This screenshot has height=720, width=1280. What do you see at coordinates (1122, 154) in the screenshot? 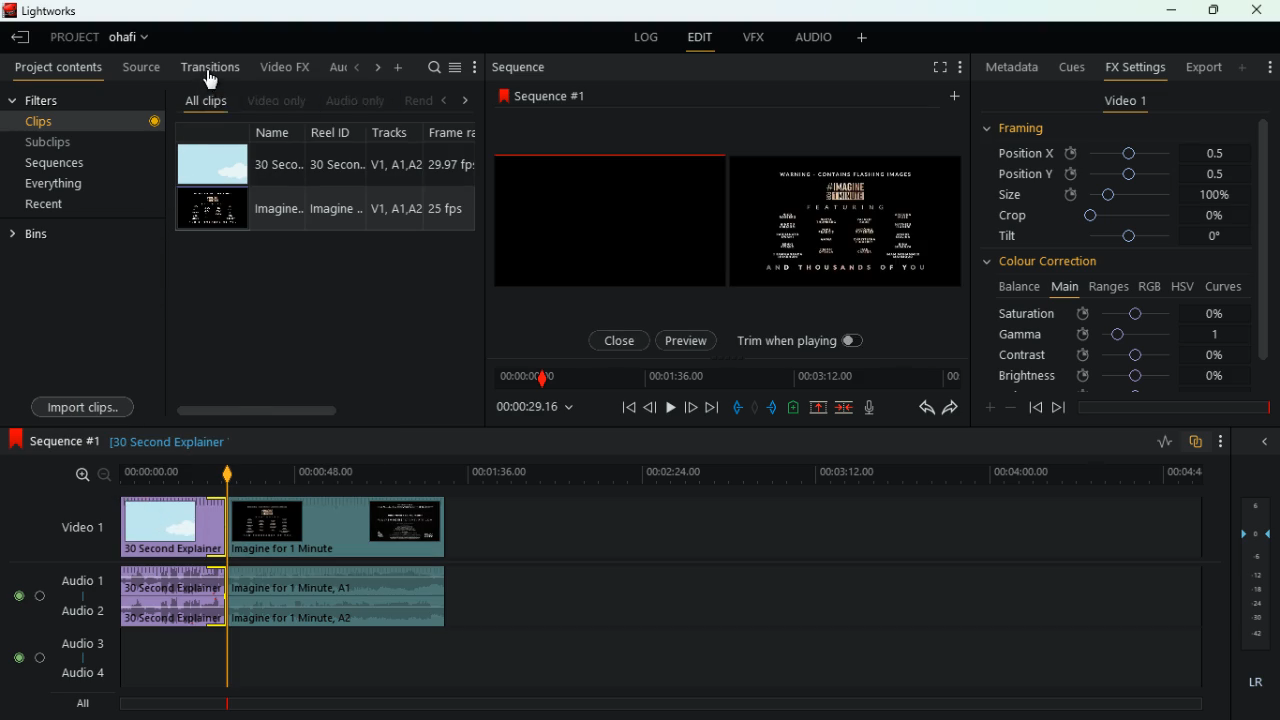
I see `position x` at bounding box center [1122, 154].